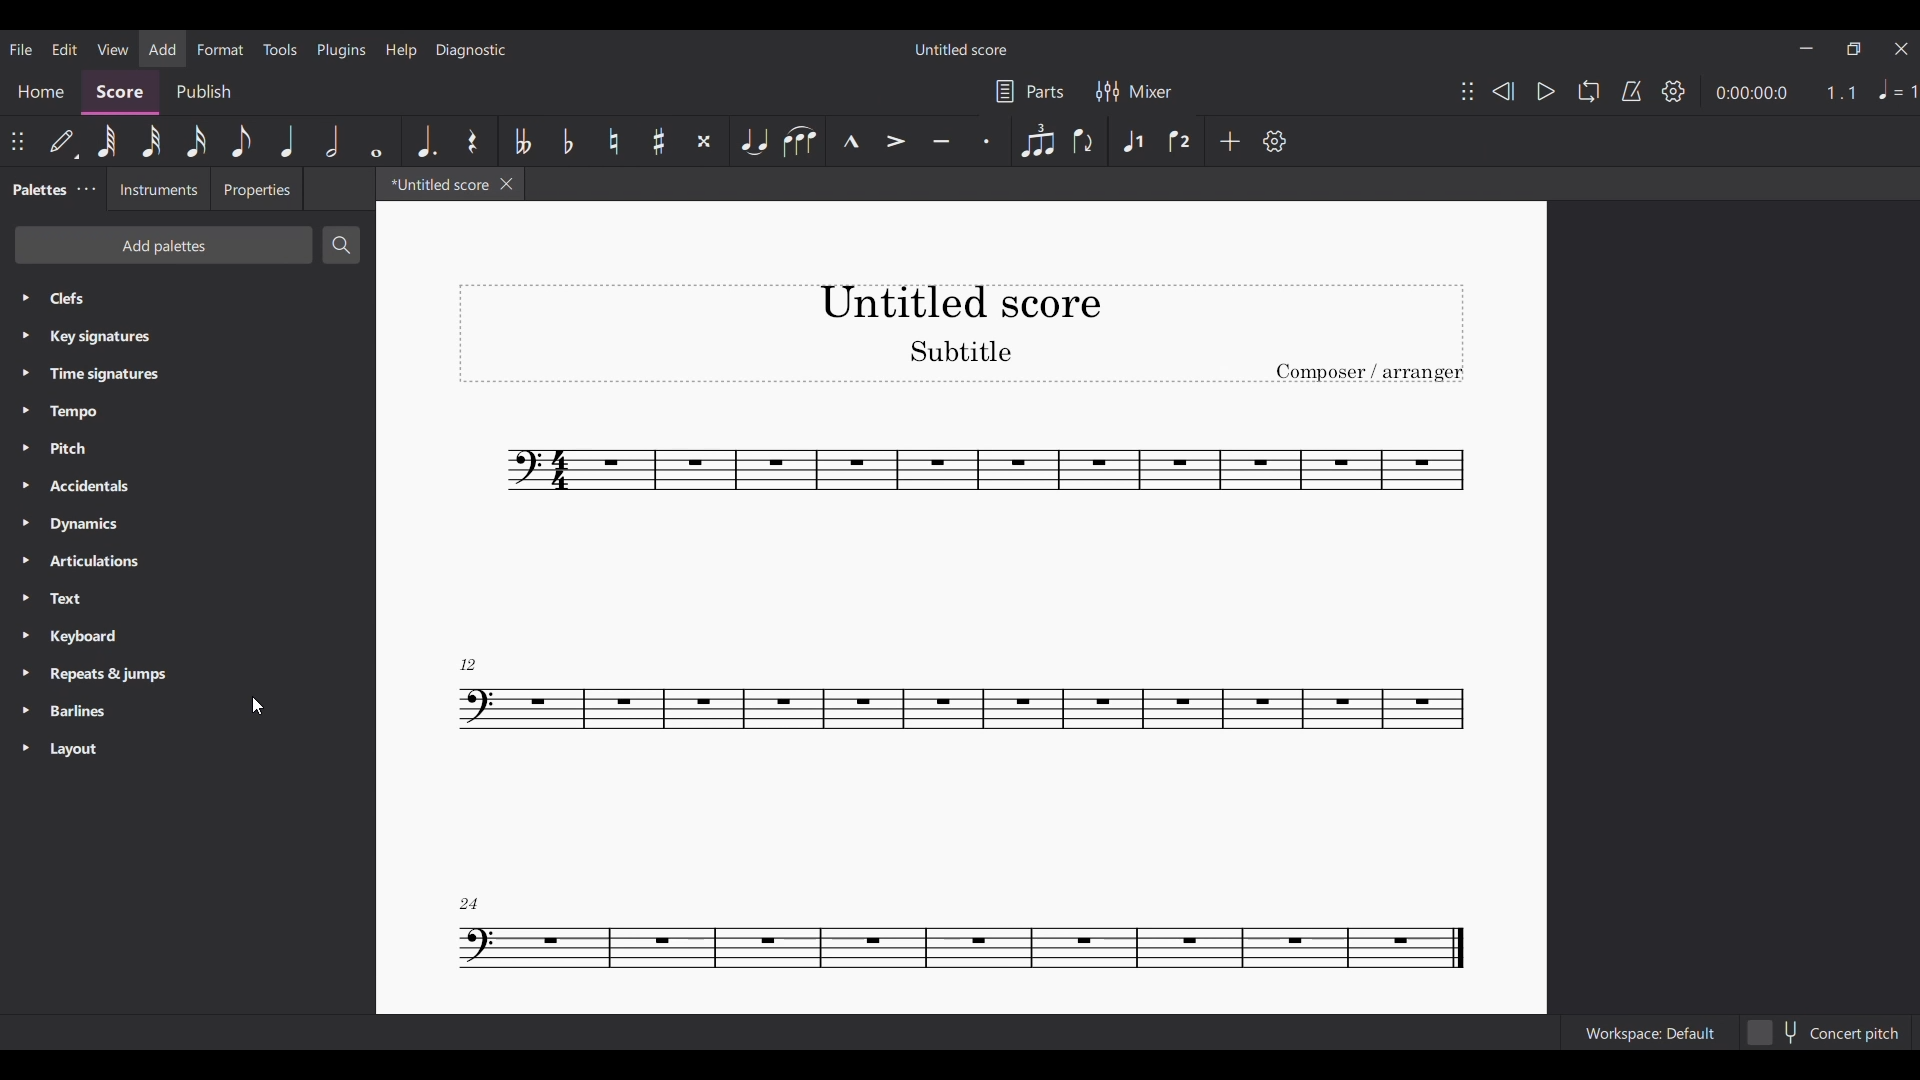 The width and height of the screenshot is (1920, 1080). Describe the element at coordinates (158, 192) in the screenshot. I see `Instruments panel` at that location.